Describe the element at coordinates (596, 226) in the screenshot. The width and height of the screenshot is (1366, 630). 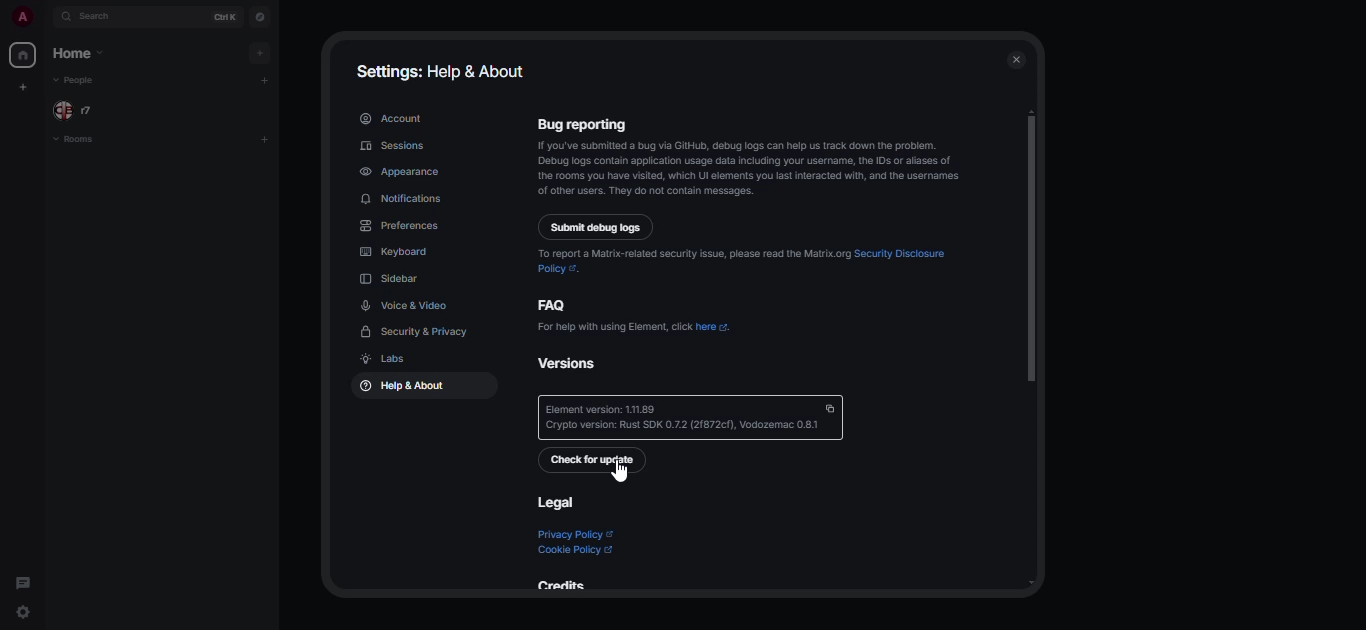
I see `submit debug logs` at that location.